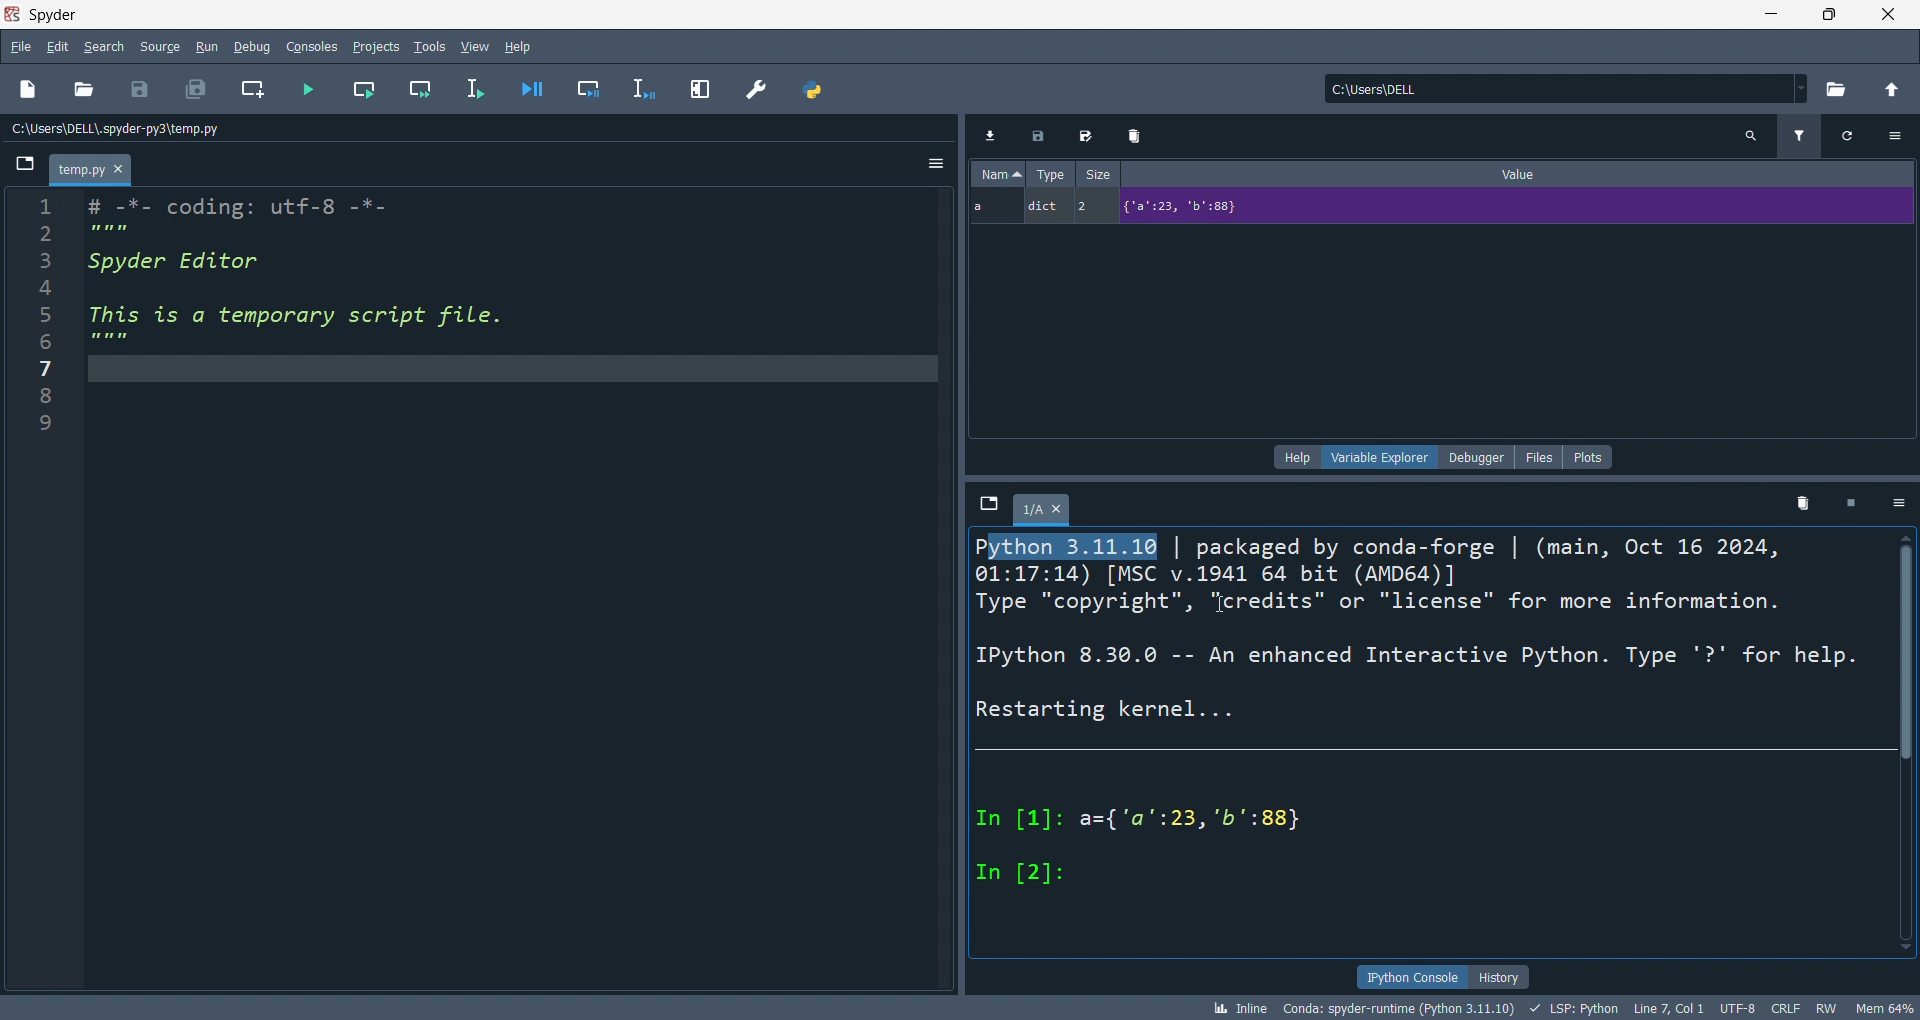  Describe the element at coordinates (1820, 16) in the screenshot. I see `maximize` at that location.